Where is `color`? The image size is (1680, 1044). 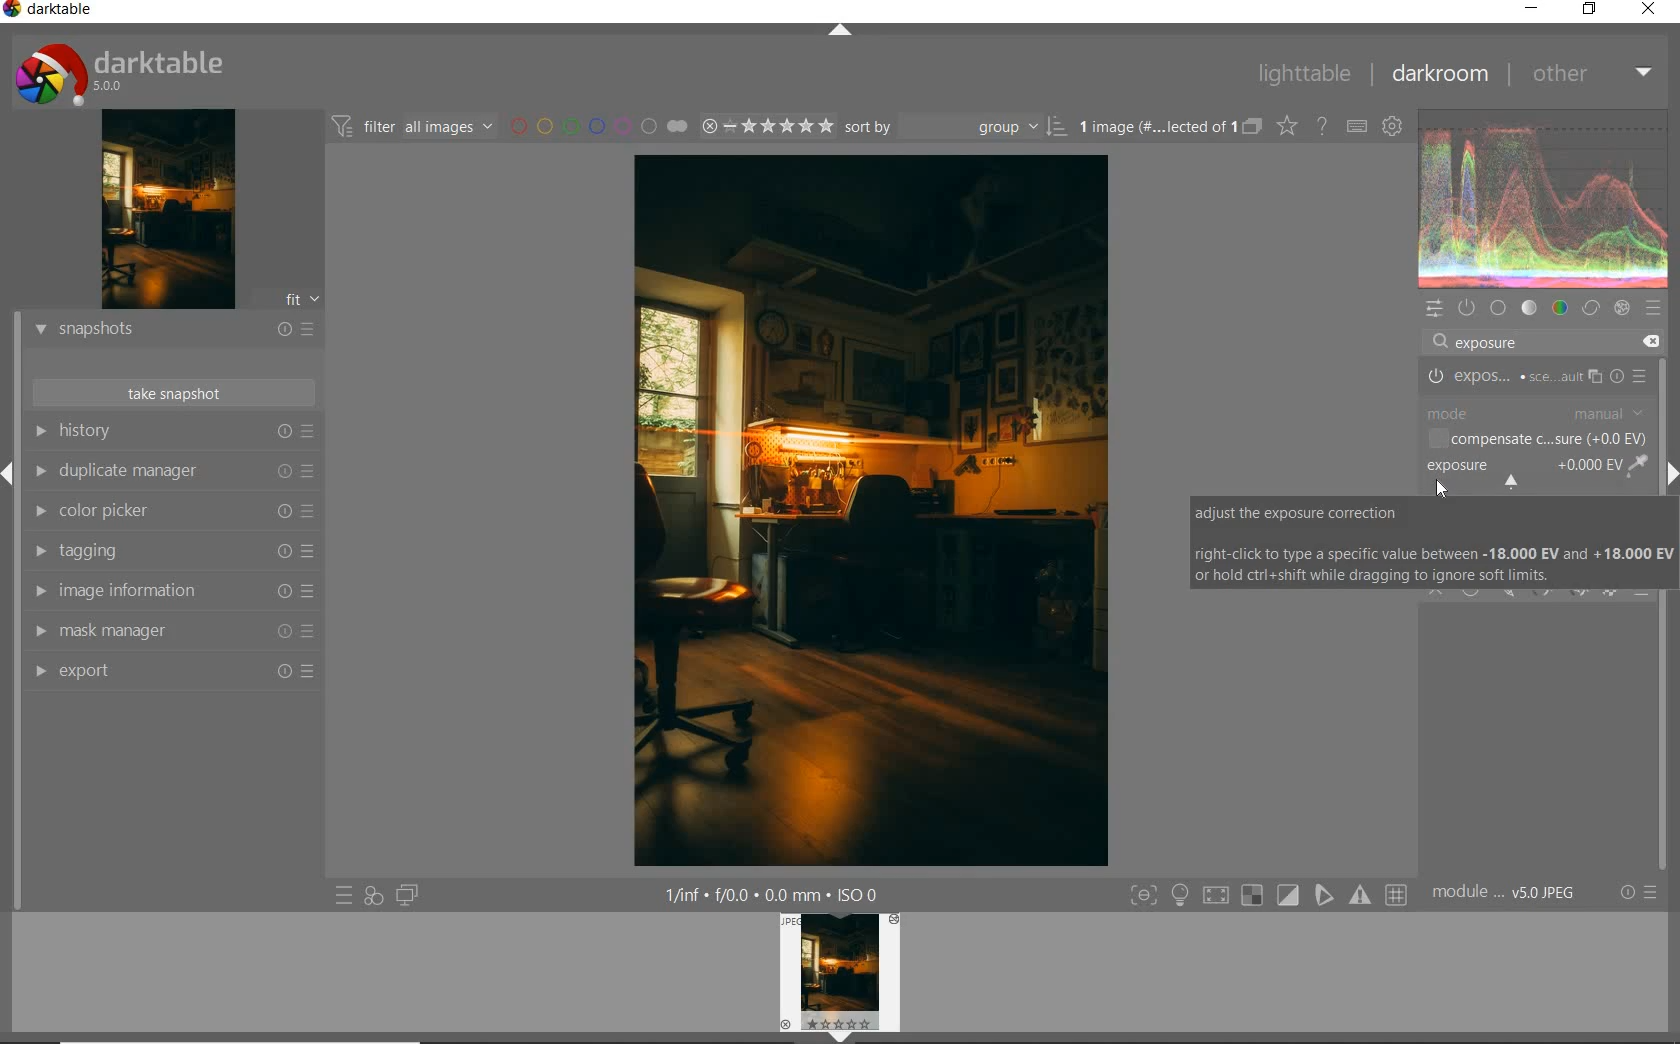
color is located at coordinates (1561, 307).